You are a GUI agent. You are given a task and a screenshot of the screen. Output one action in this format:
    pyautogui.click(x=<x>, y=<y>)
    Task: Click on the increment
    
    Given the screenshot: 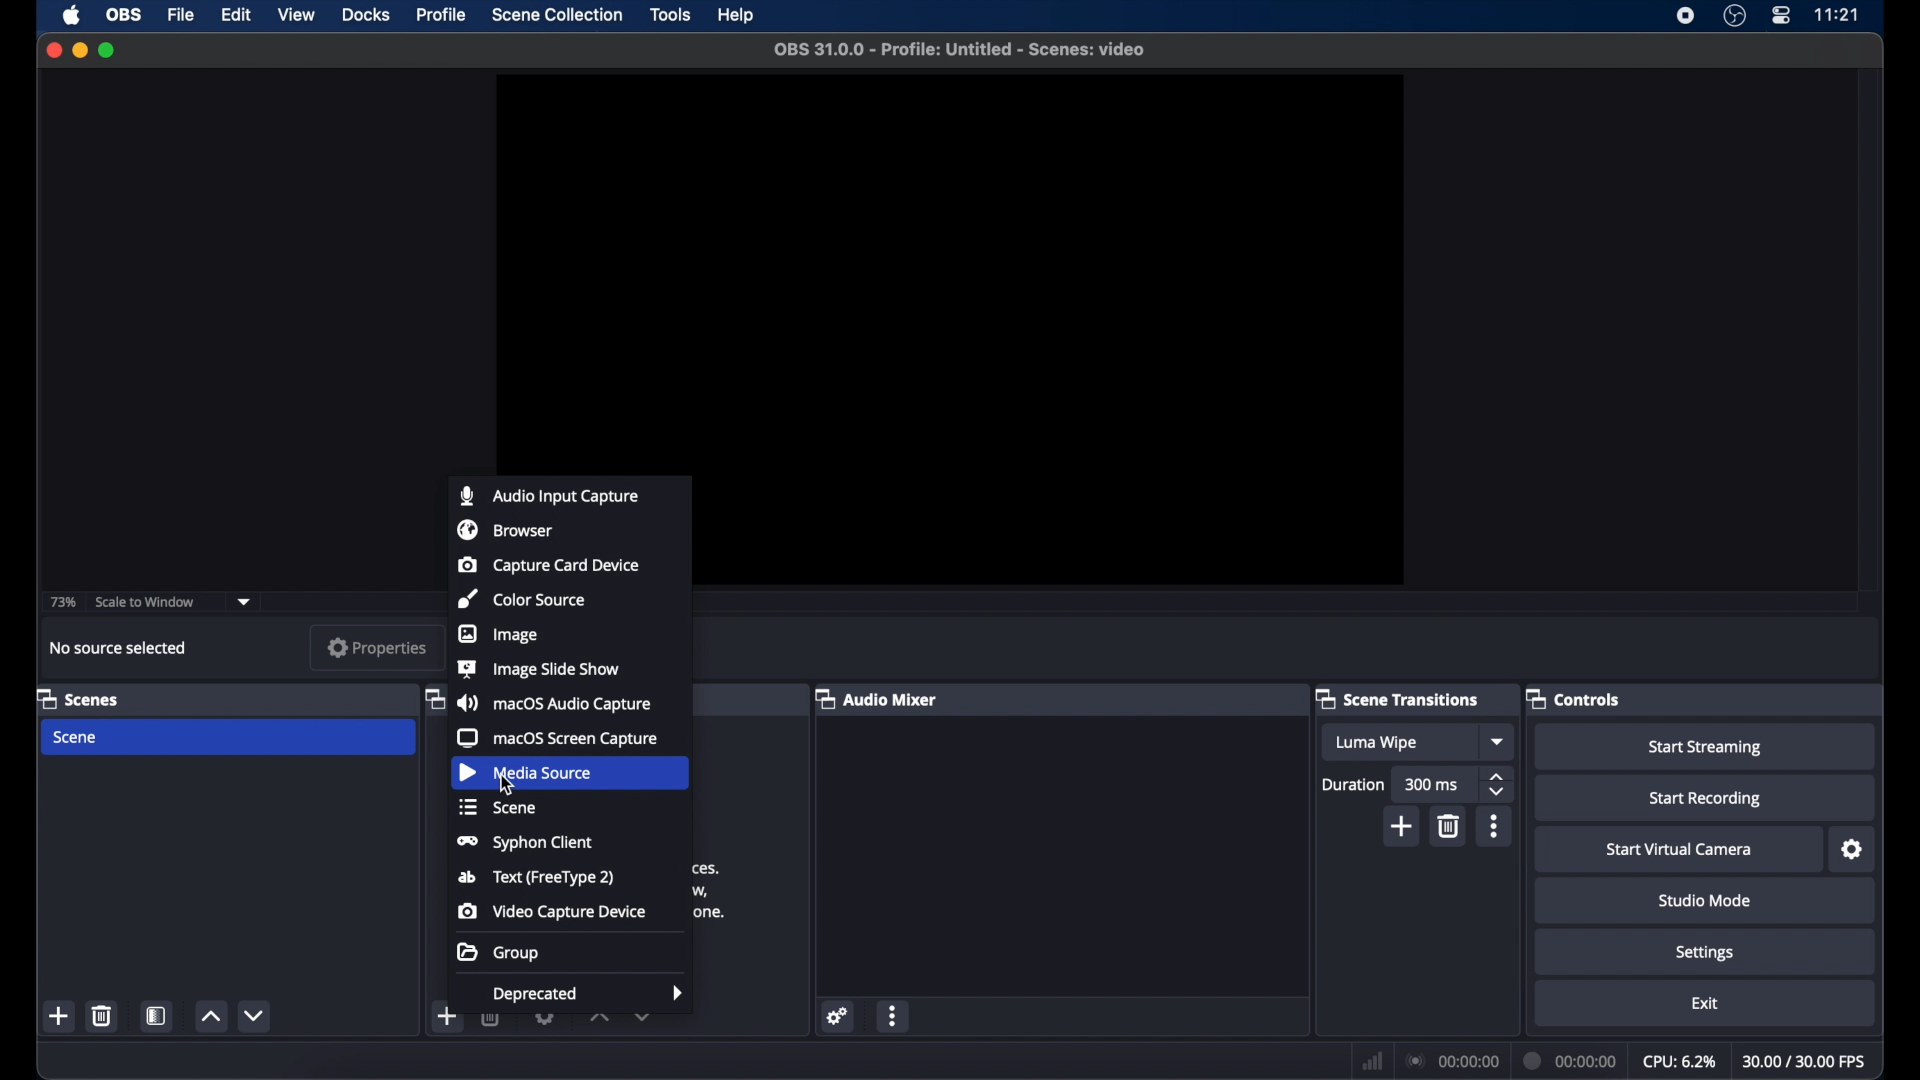 What is the action you would take?
    pyautogui.click(x=210, y=1016)
    